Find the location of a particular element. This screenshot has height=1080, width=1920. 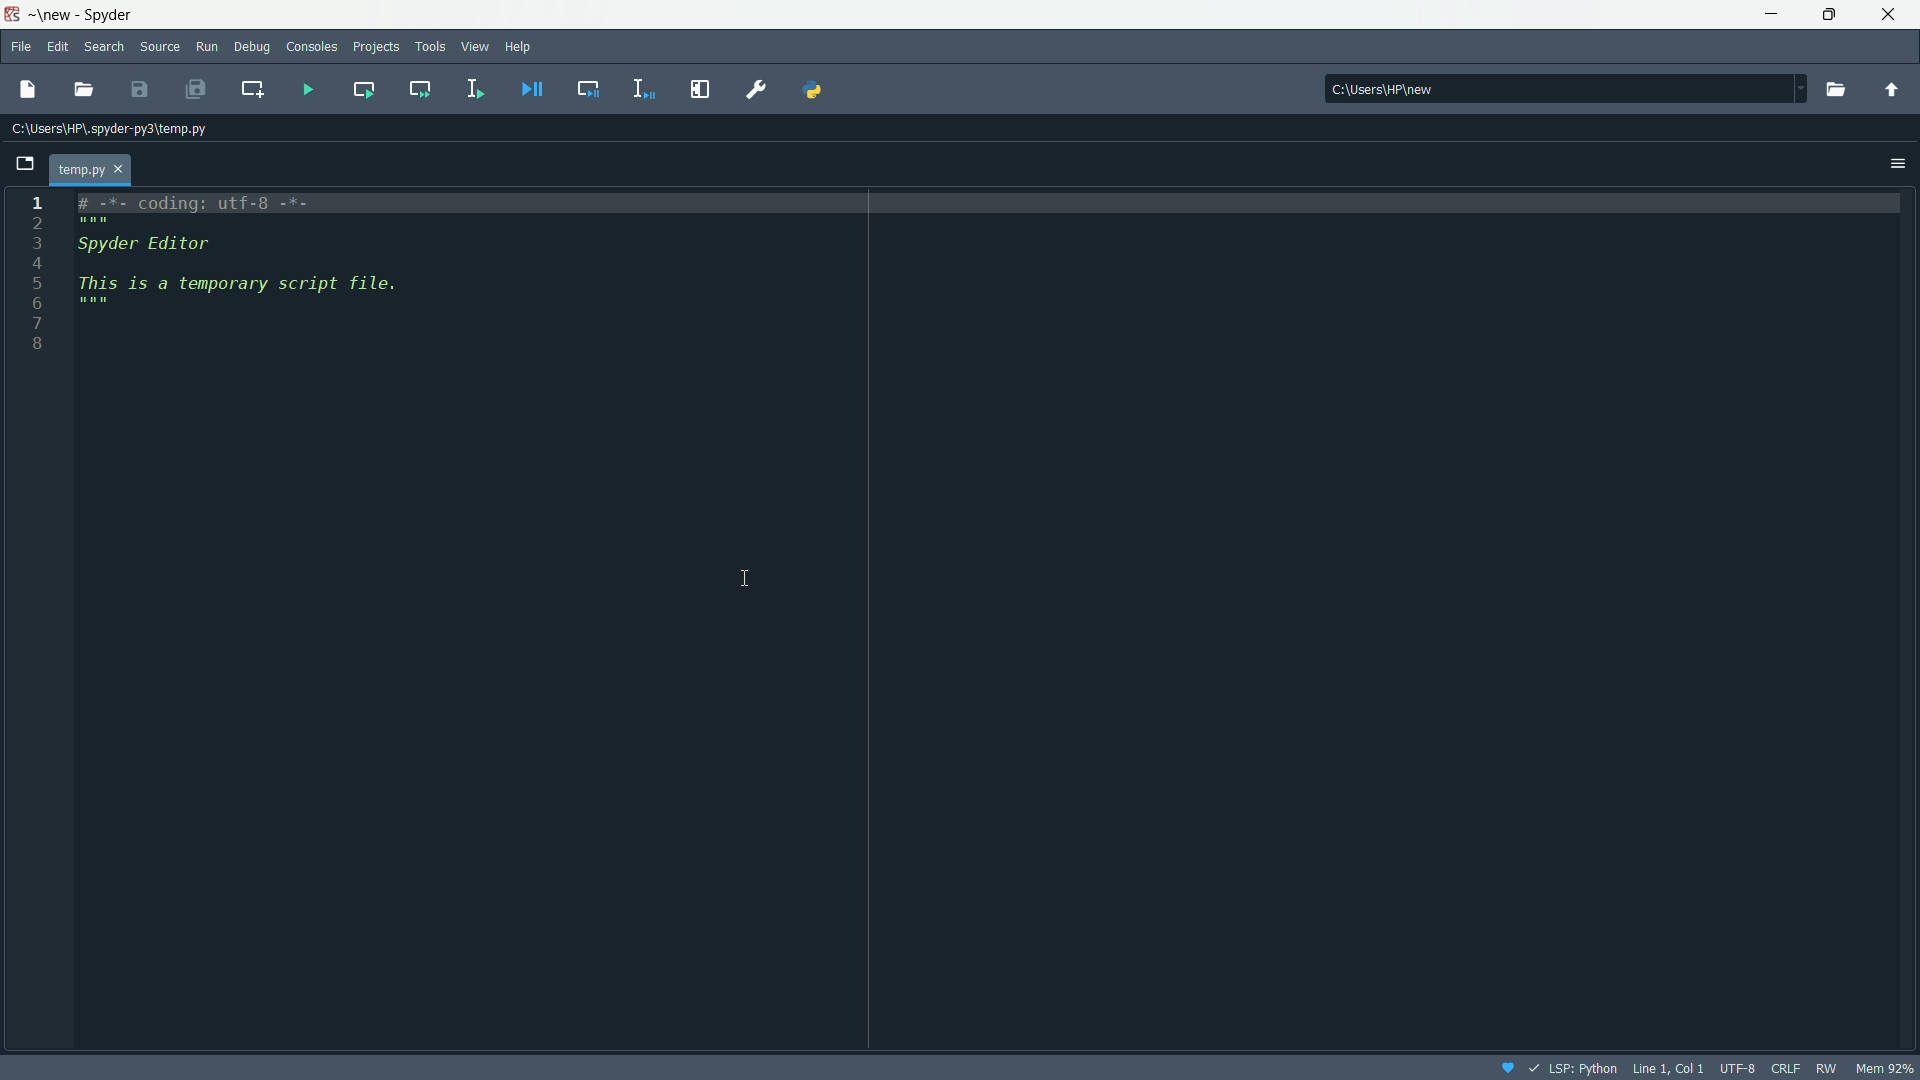

file directory is located at coordinates (120, 129).